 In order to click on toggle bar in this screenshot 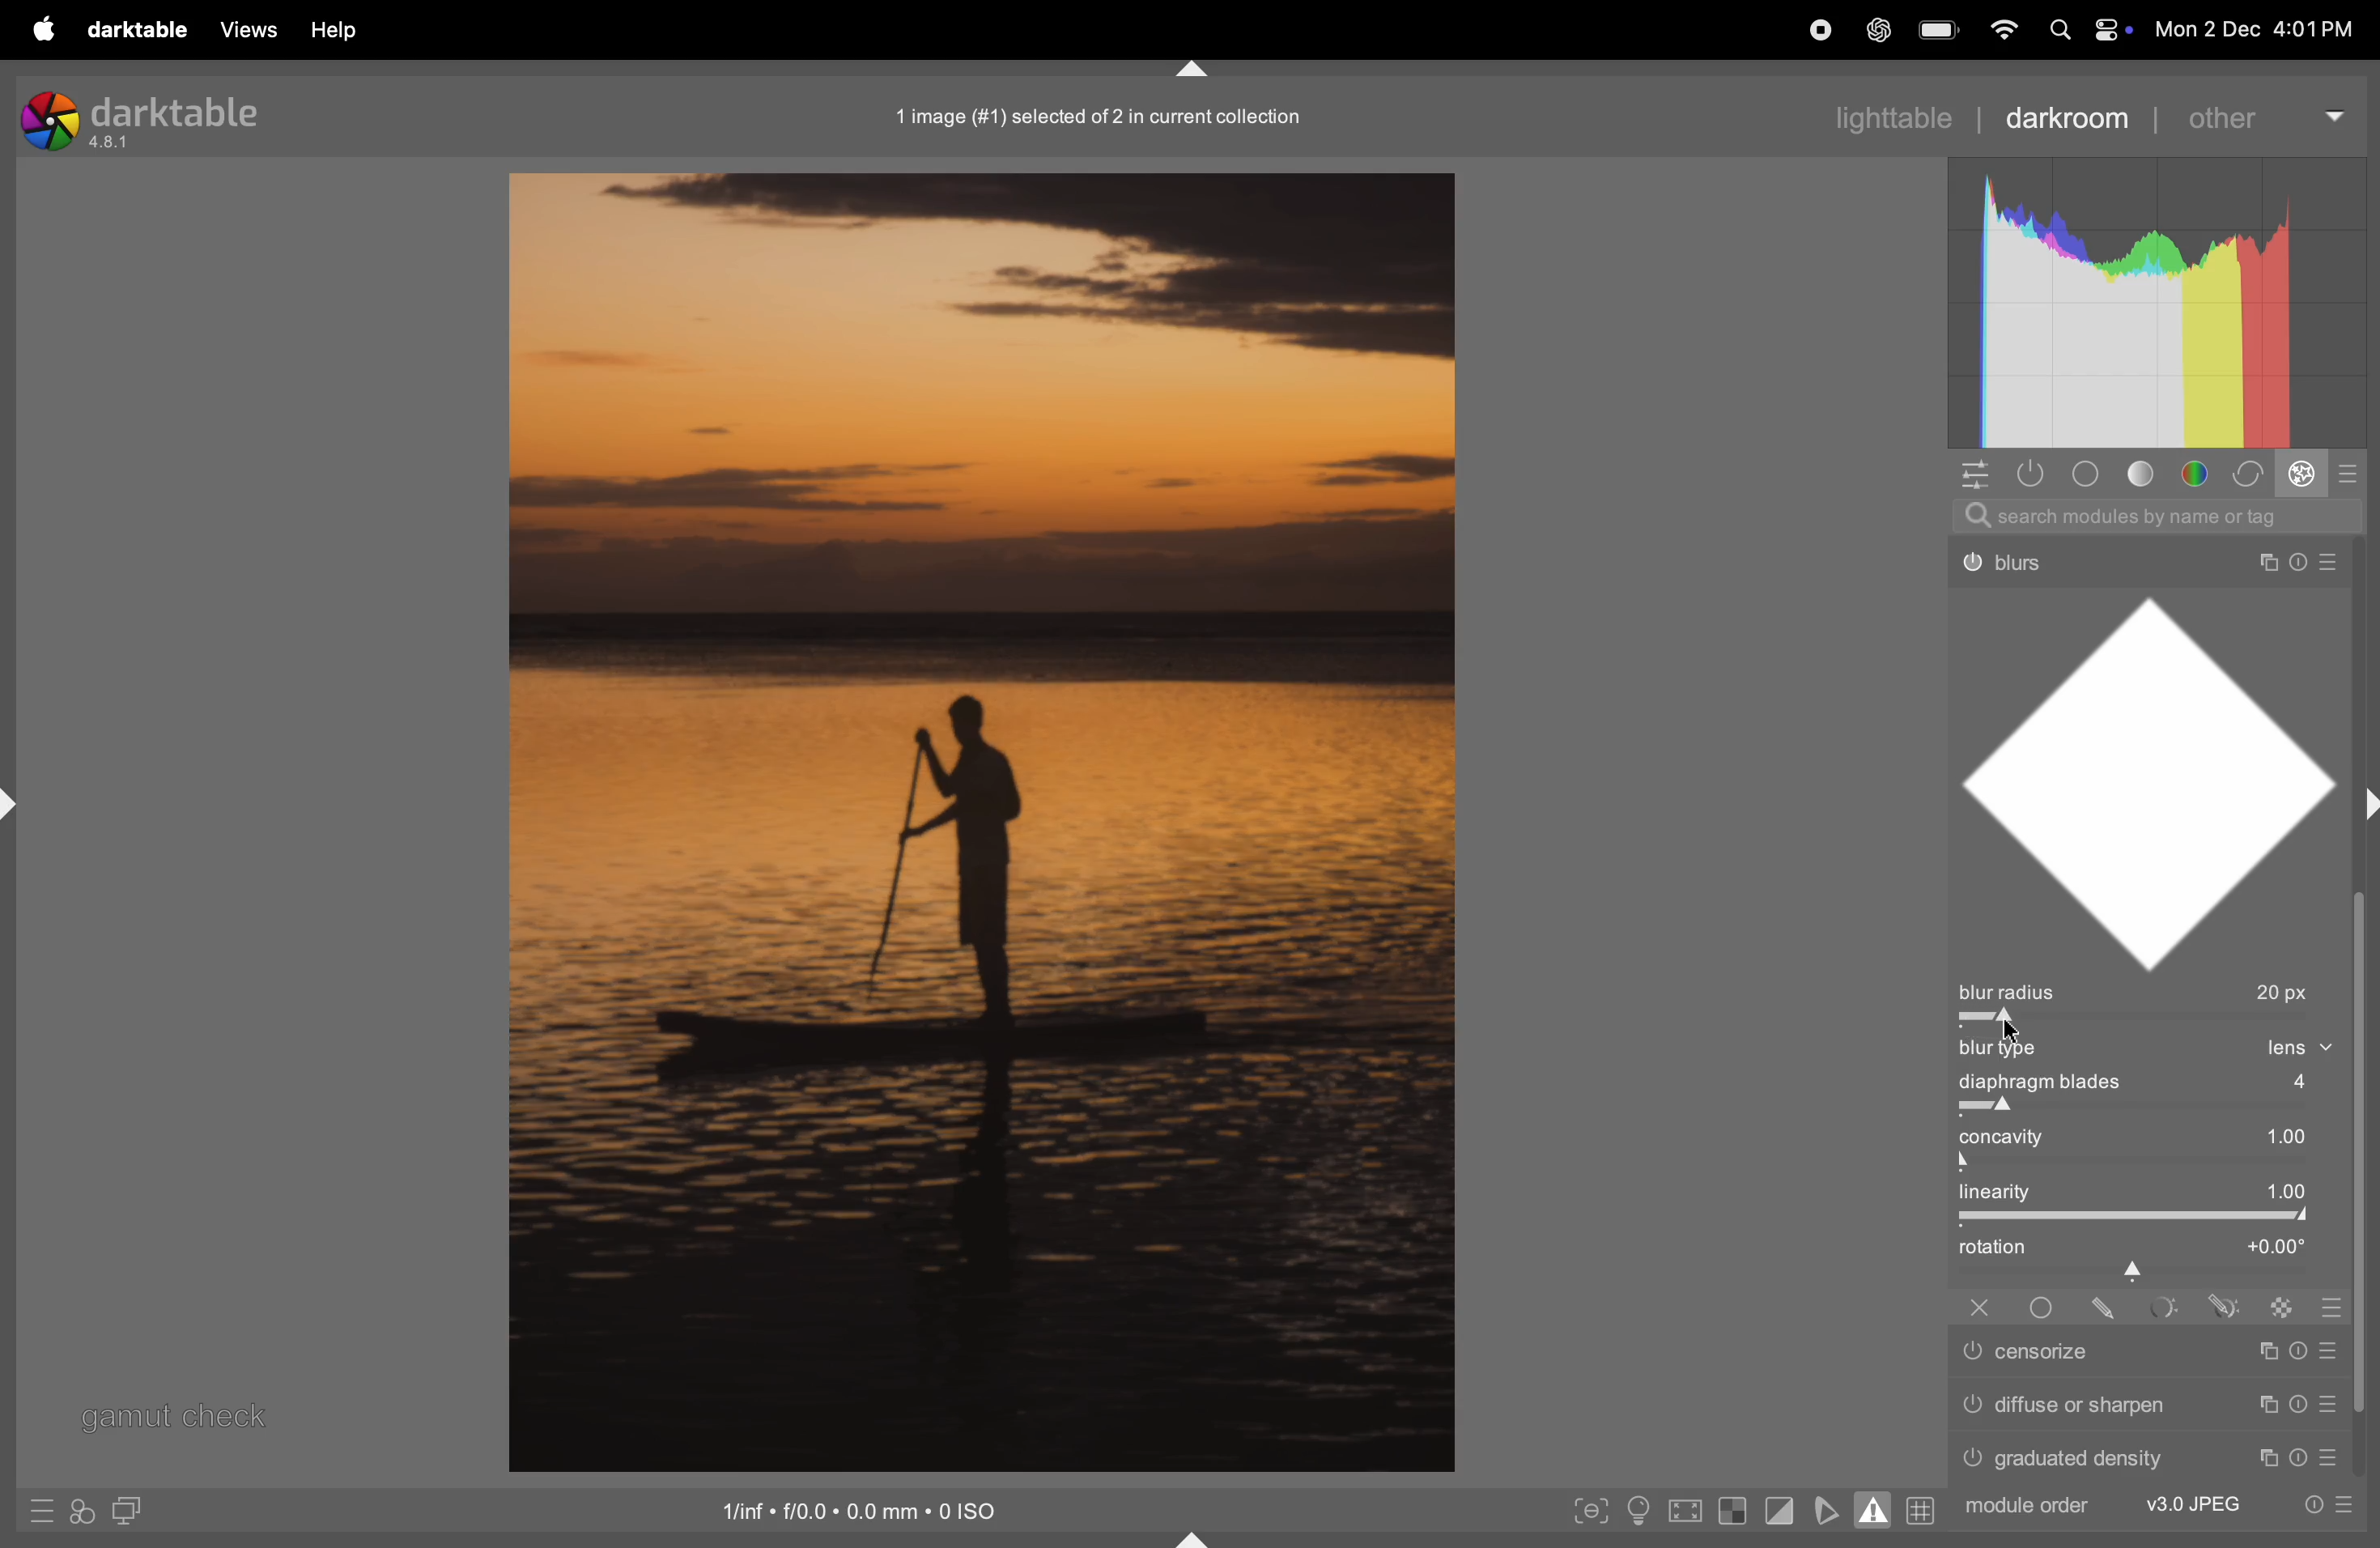, I will do `click(2156, 1165)`.